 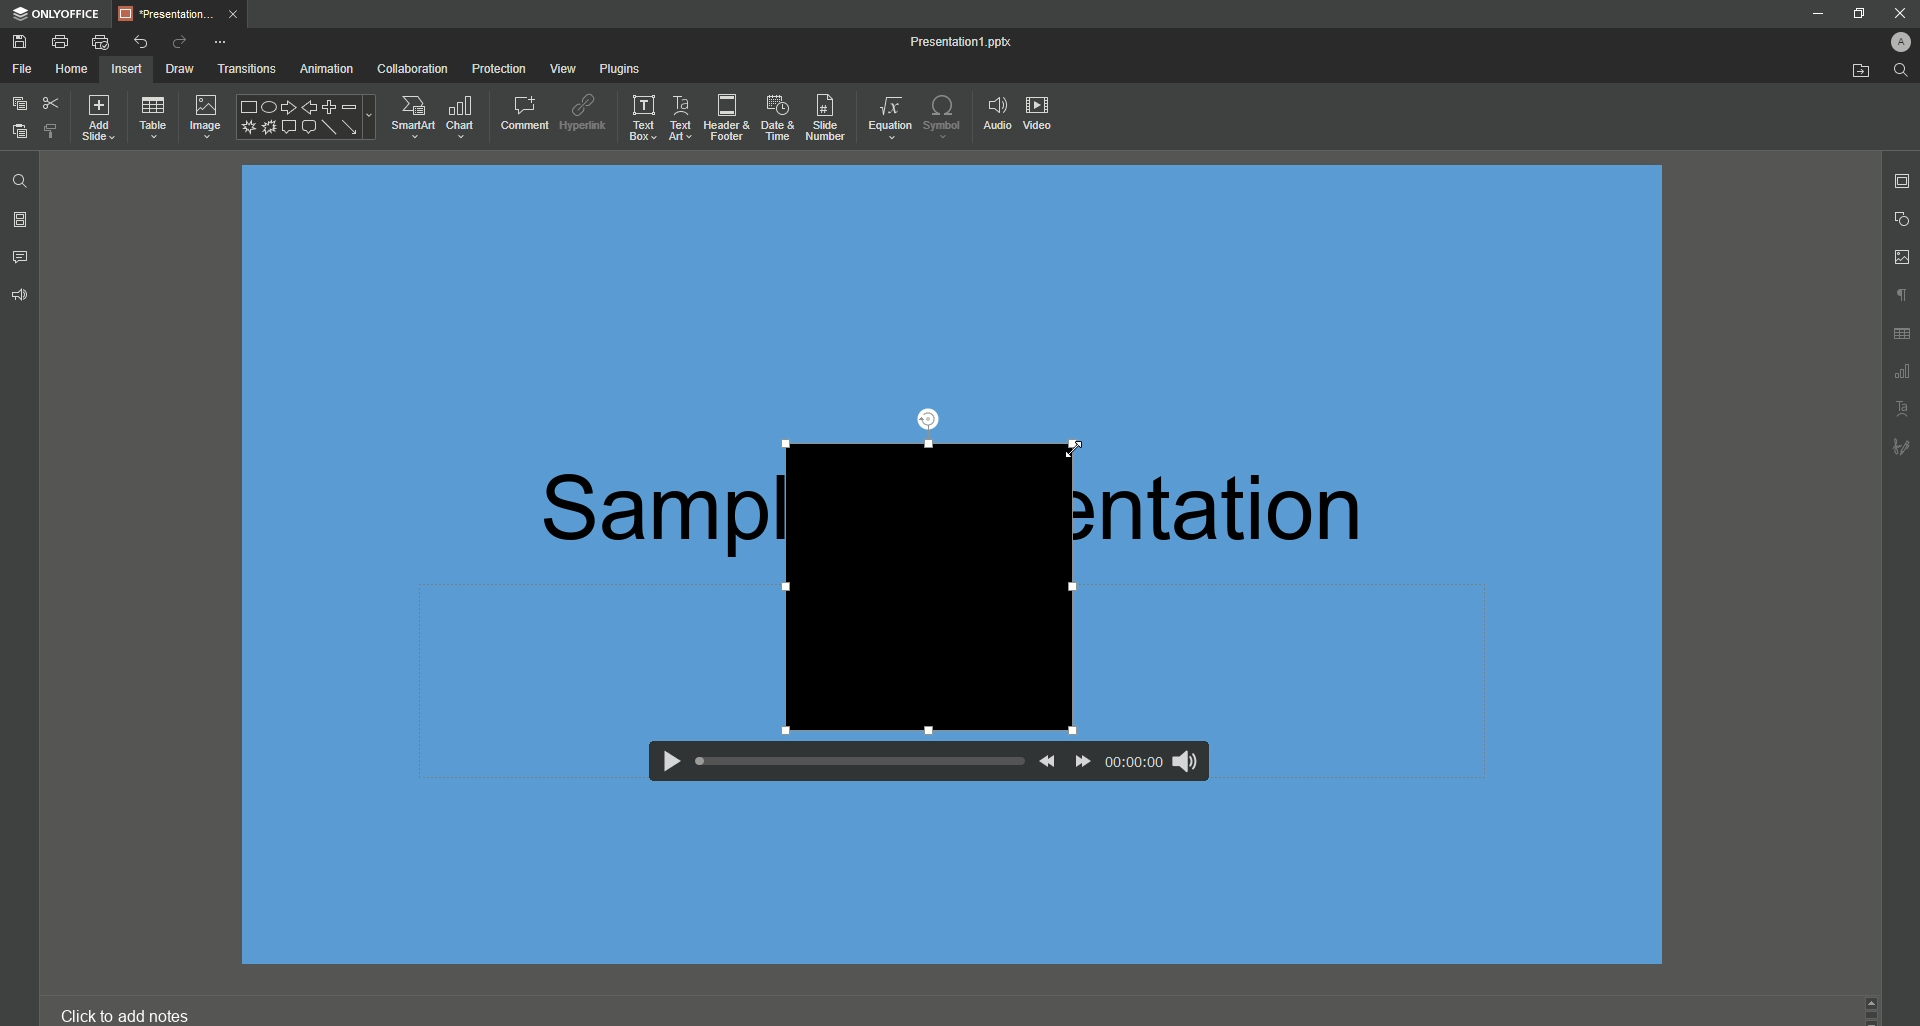 I want to click on Comments, so click(x=22, y=258).